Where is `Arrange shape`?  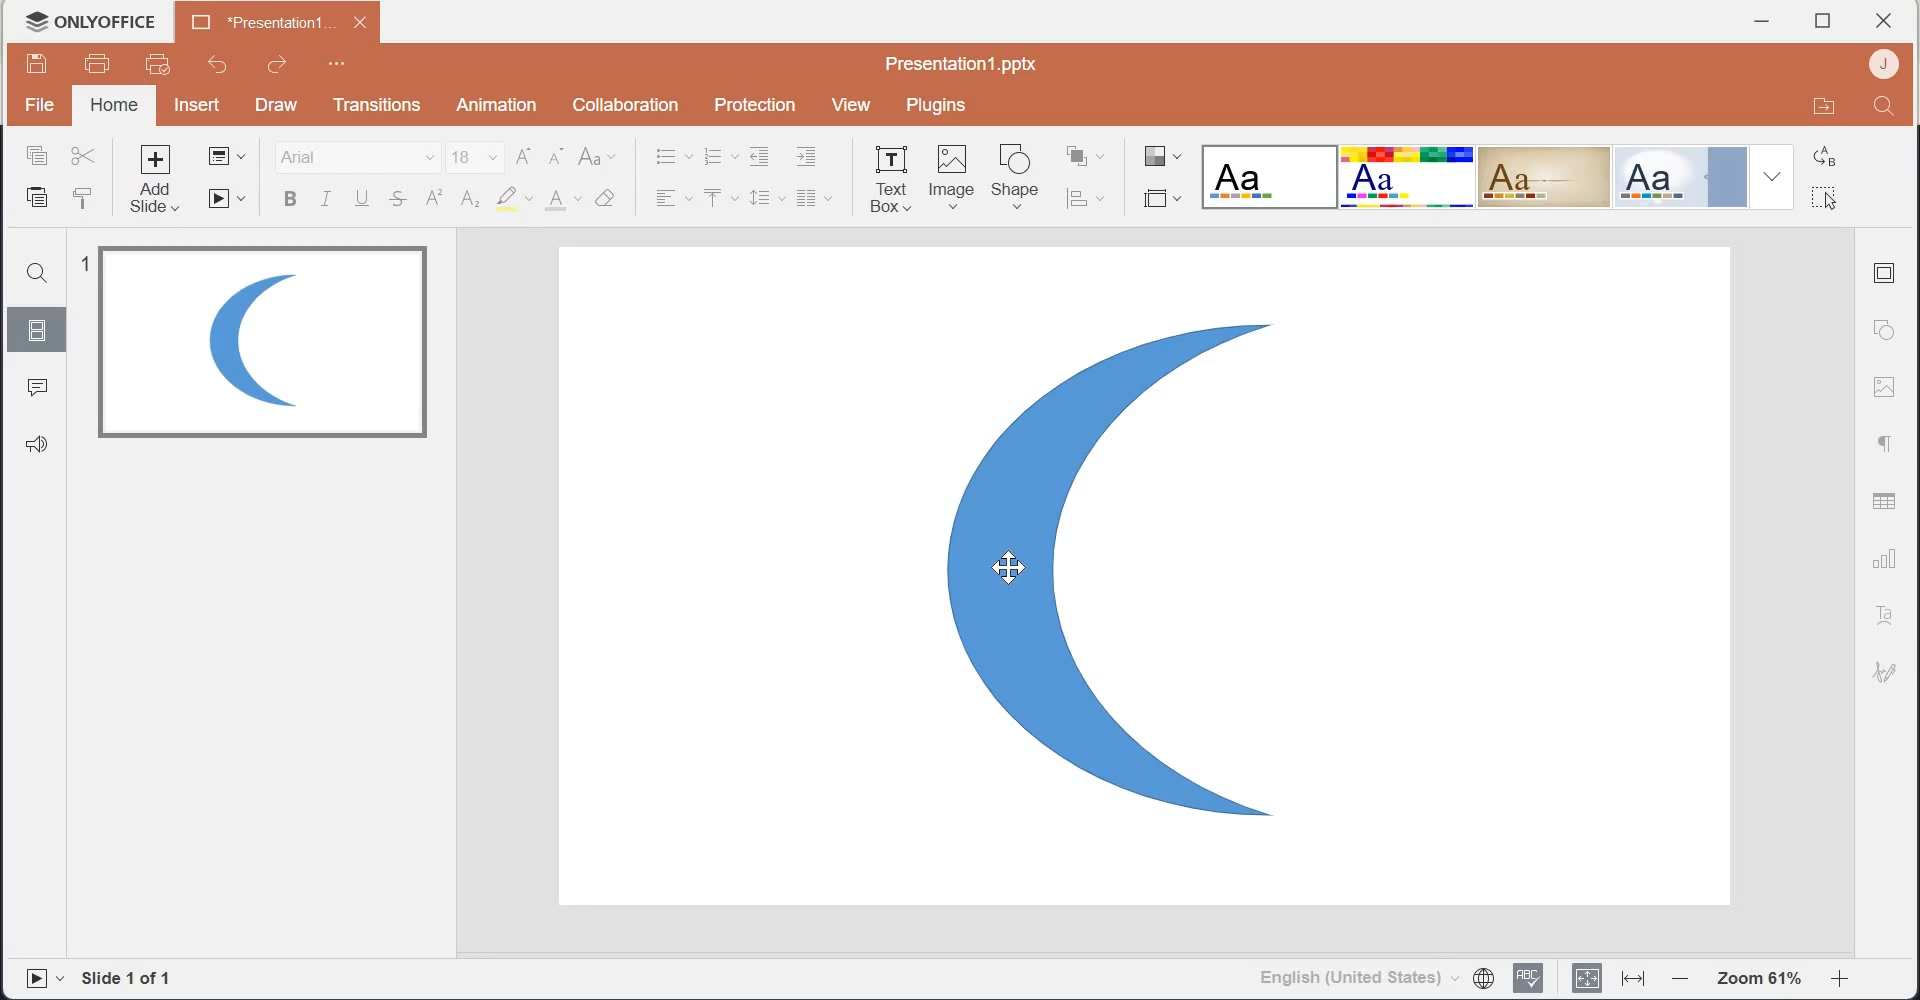 Arrange shape is located at coordinates (1089, 157).